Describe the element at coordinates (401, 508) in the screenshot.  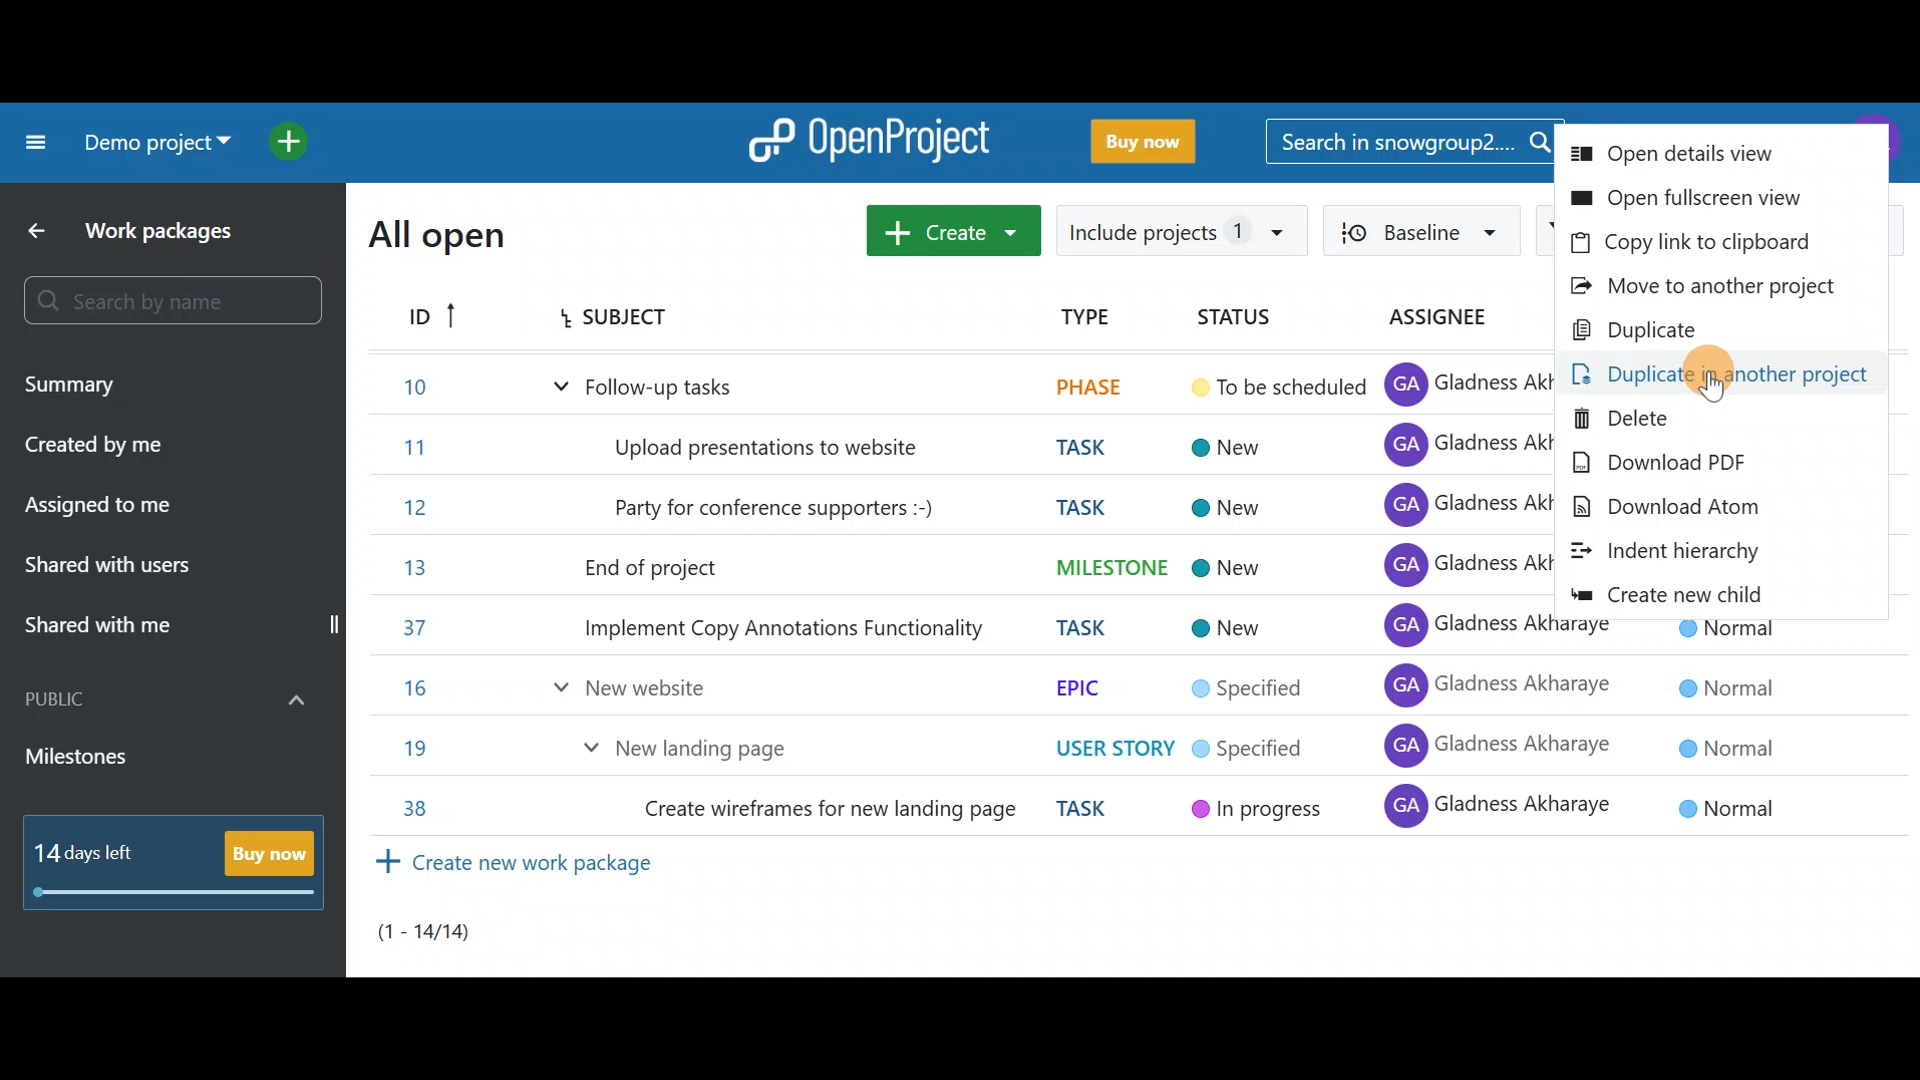
I see `12` at that location.